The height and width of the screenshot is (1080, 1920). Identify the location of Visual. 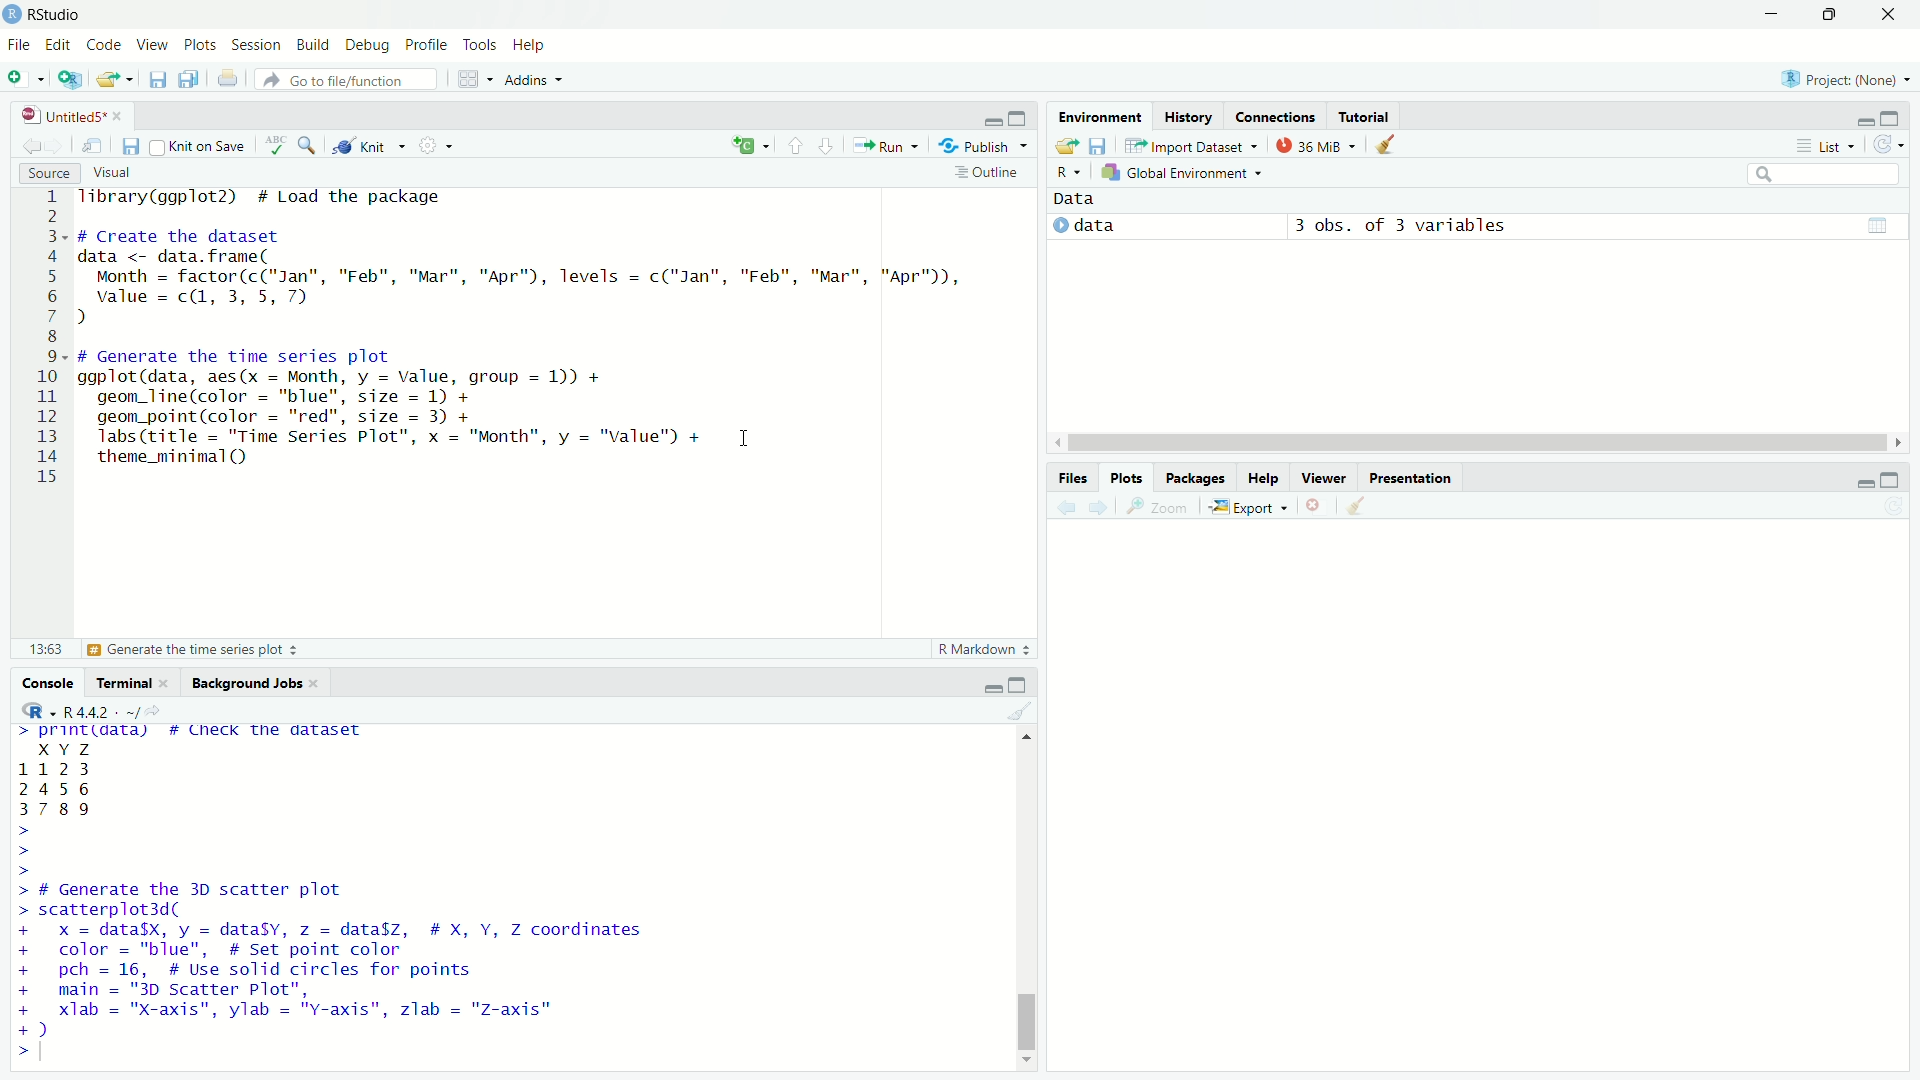
(112, 172).